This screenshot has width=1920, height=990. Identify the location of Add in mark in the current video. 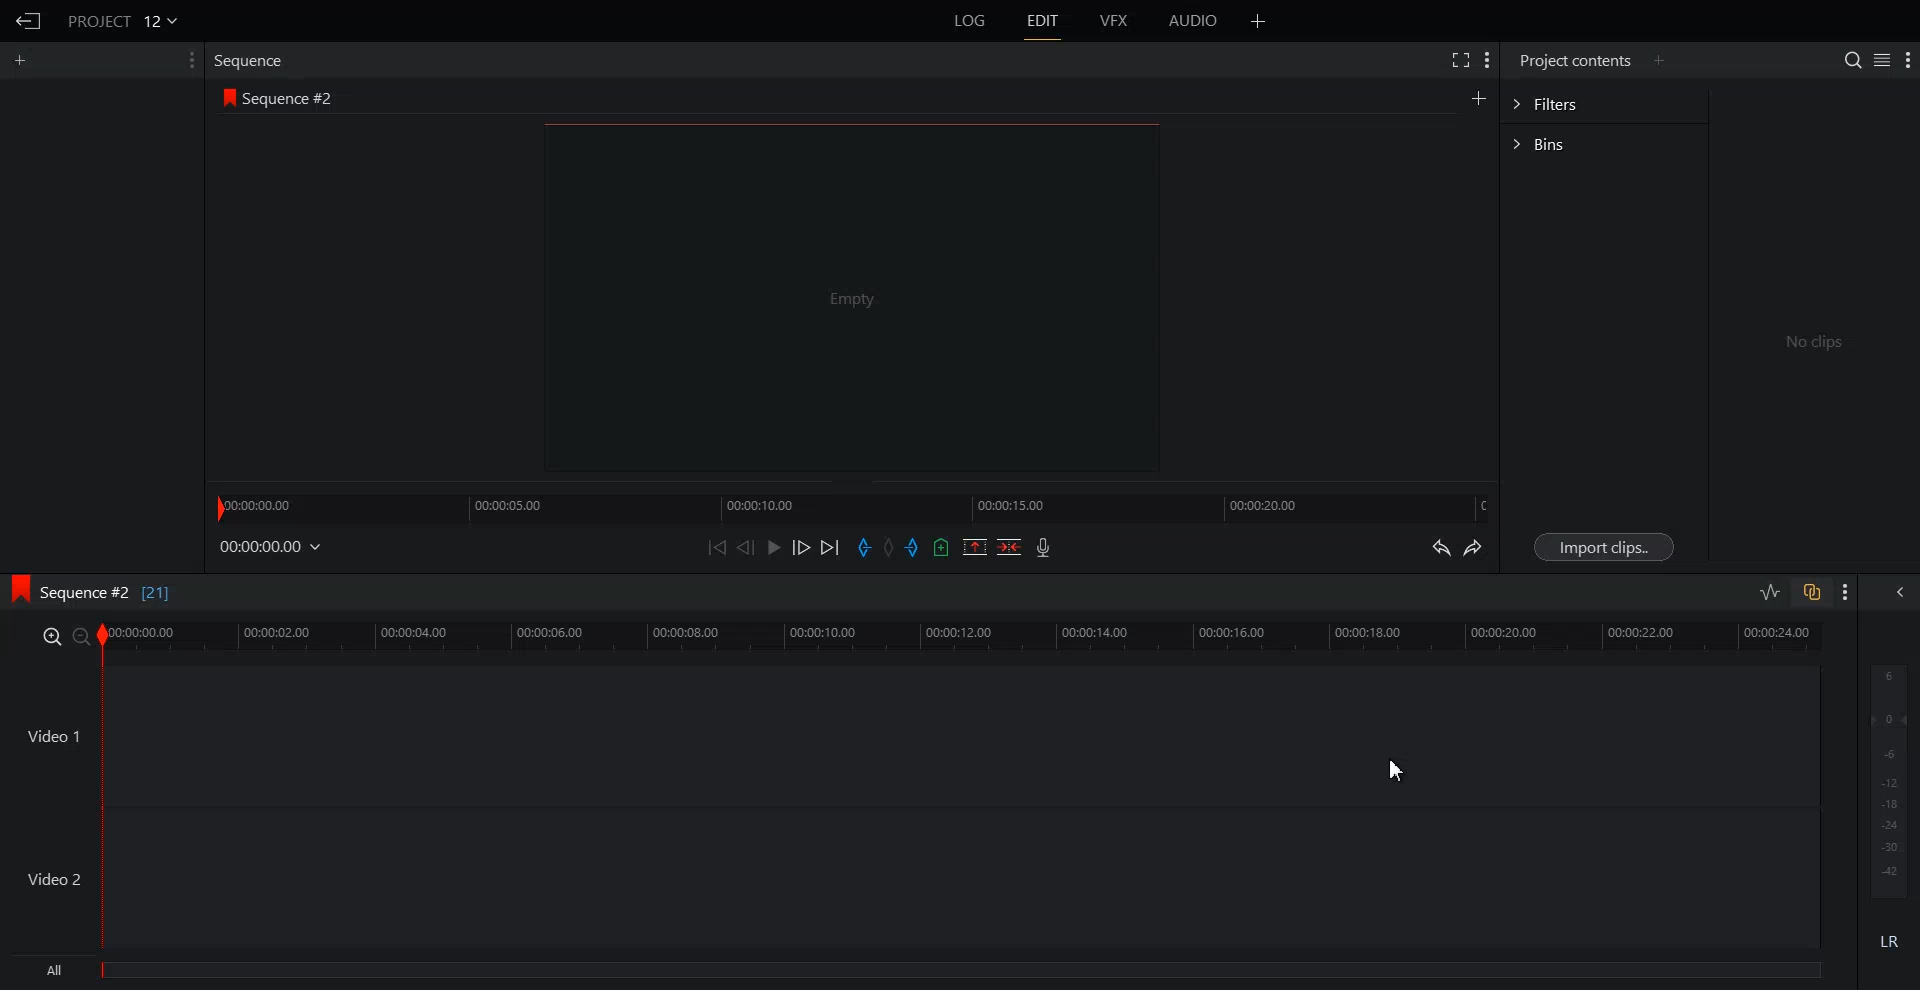
(864, 548).